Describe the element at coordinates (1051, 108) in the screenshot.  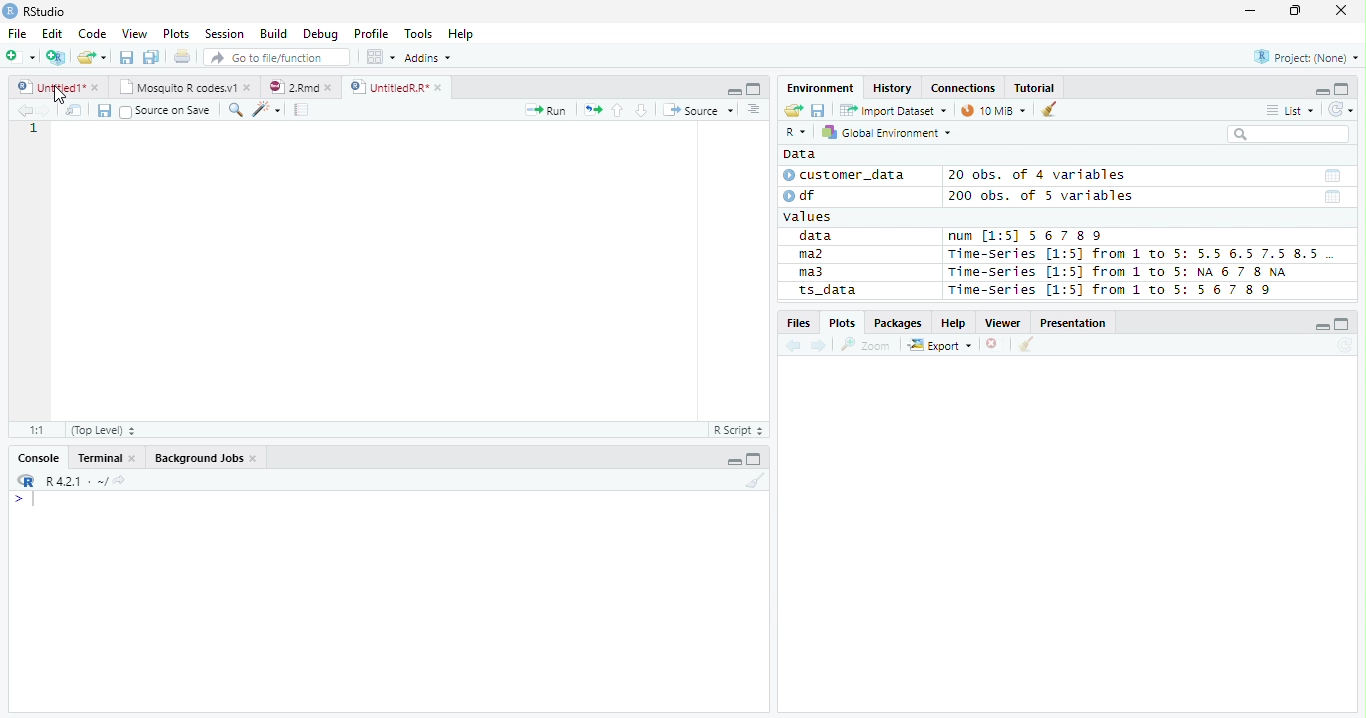
I see `Clean` at that location.